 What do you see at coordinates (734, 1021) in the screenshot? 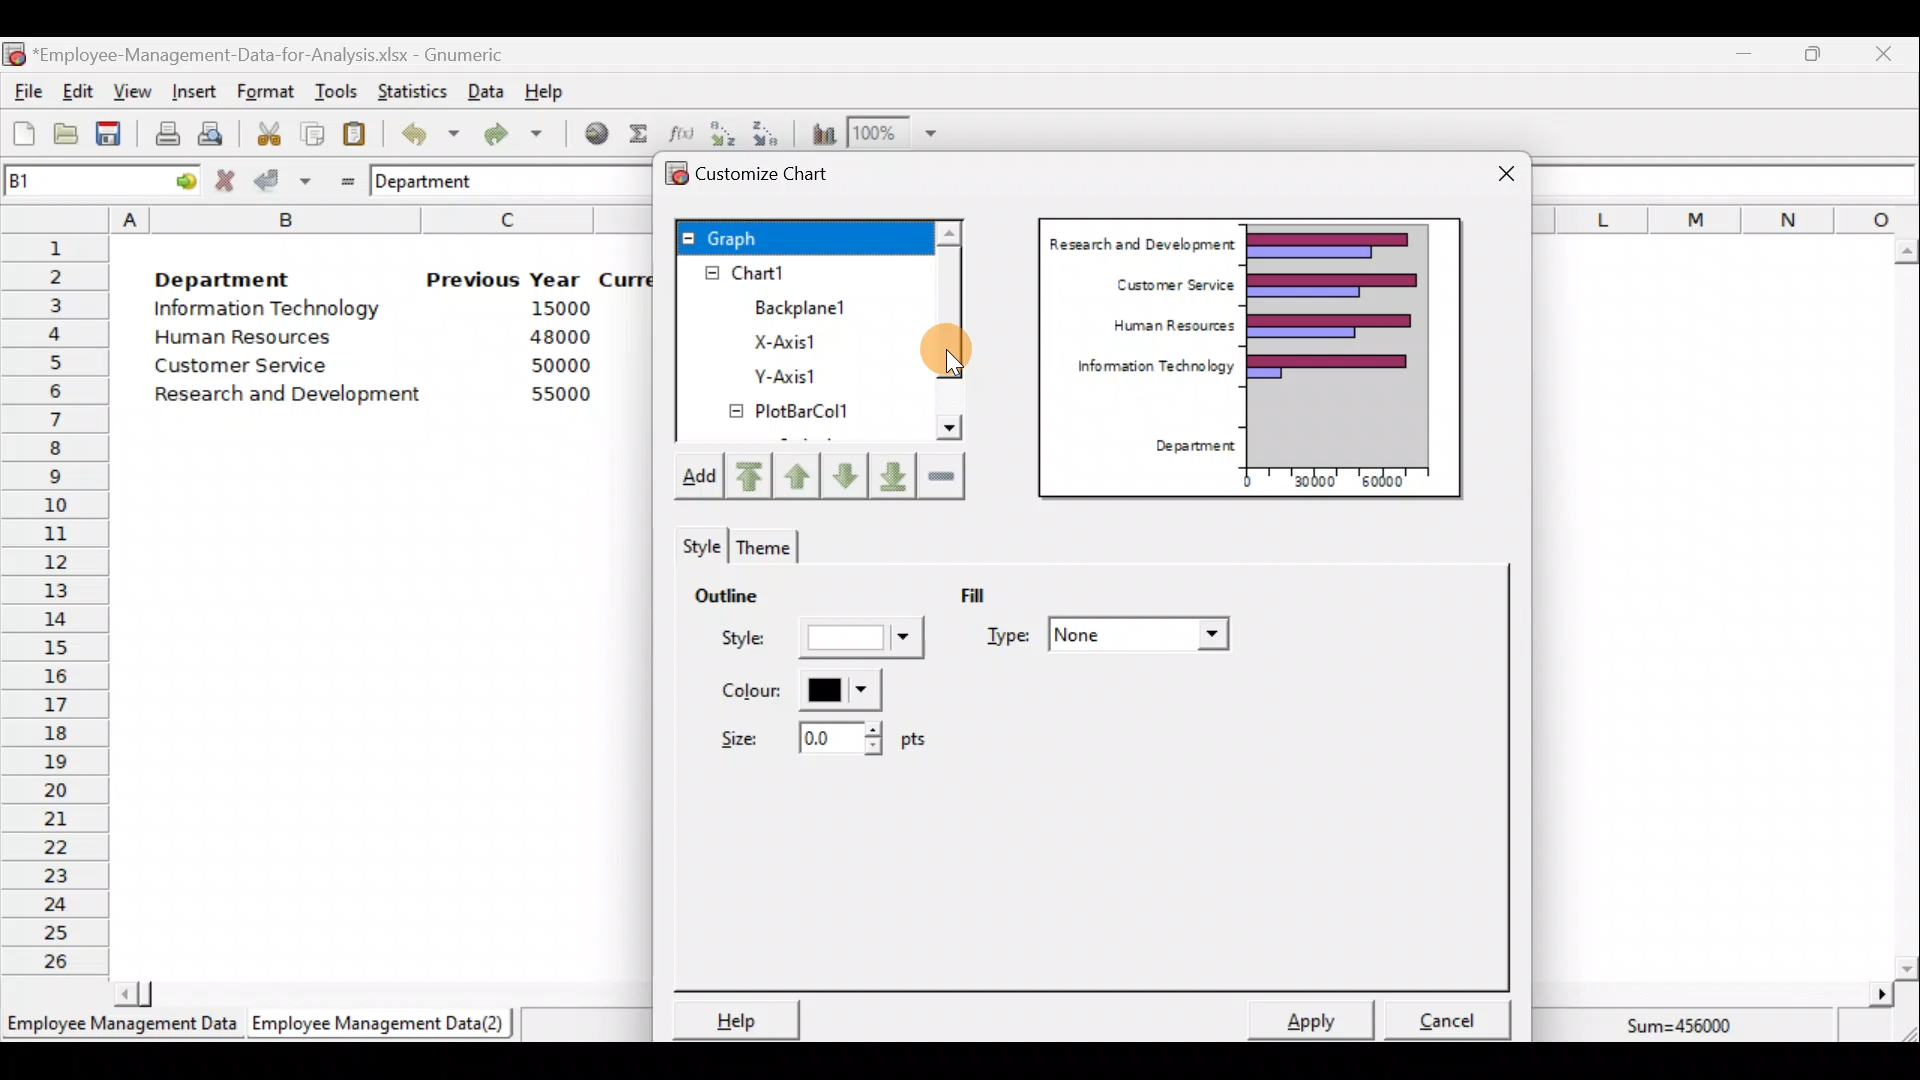
I see `Help` at bounding box center [734, 1021].